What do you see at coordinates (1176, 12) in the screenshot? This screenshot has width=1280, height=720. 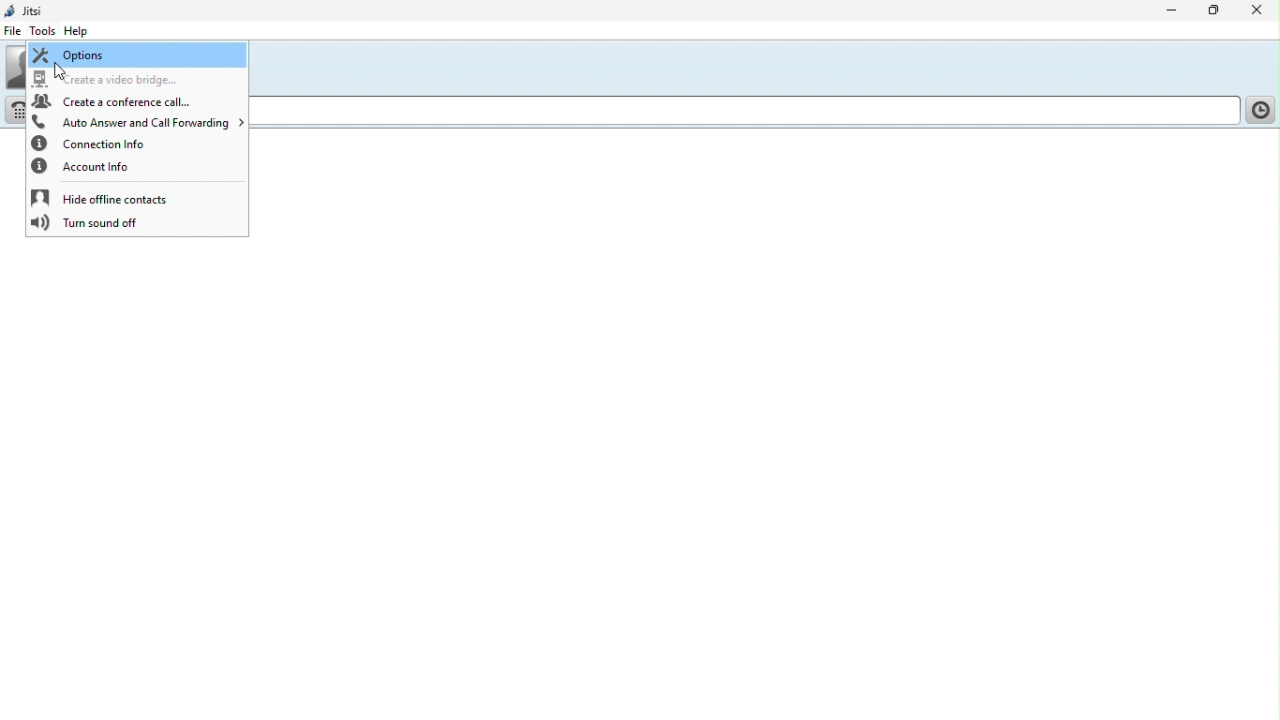 I see `Minimise` at bounding box center [1176, 12].